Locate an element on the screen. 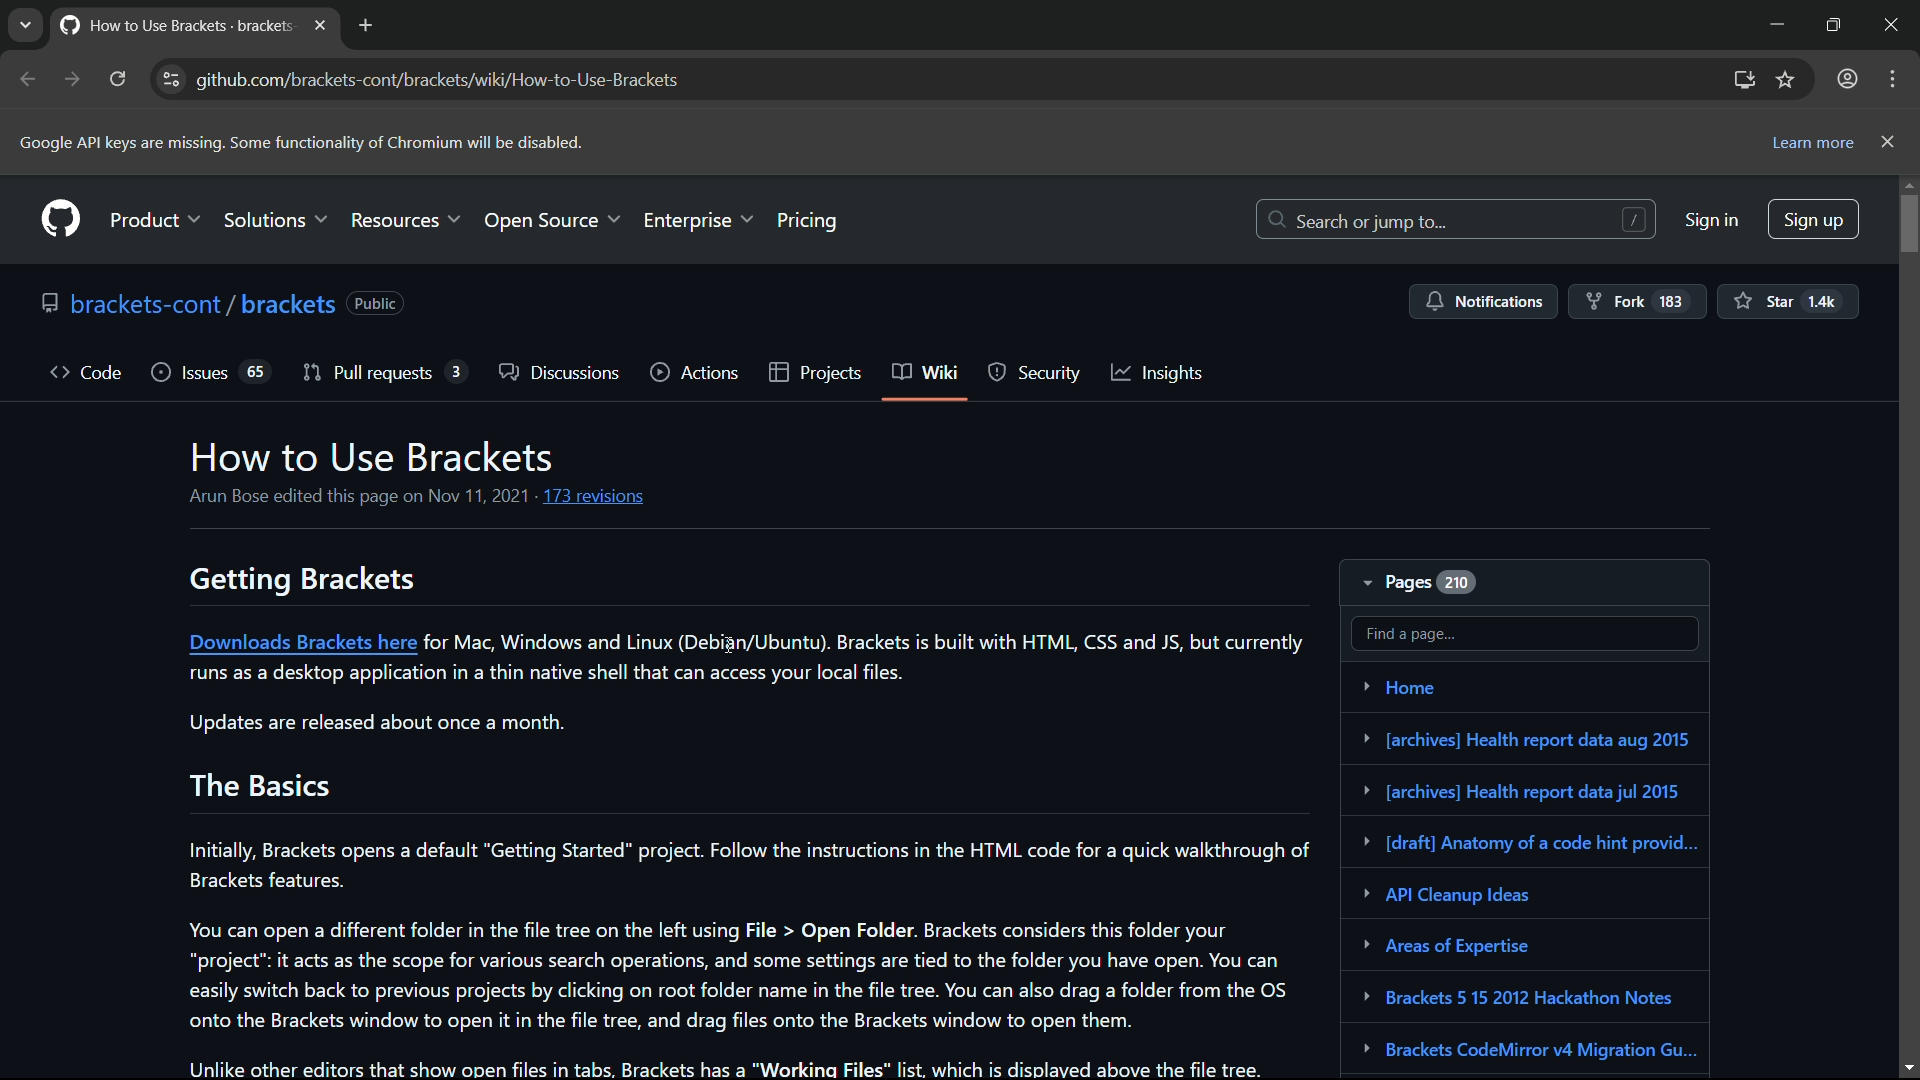 This screenshot has width=1920, height=1080. close tab is located at coordinates (320, 25).